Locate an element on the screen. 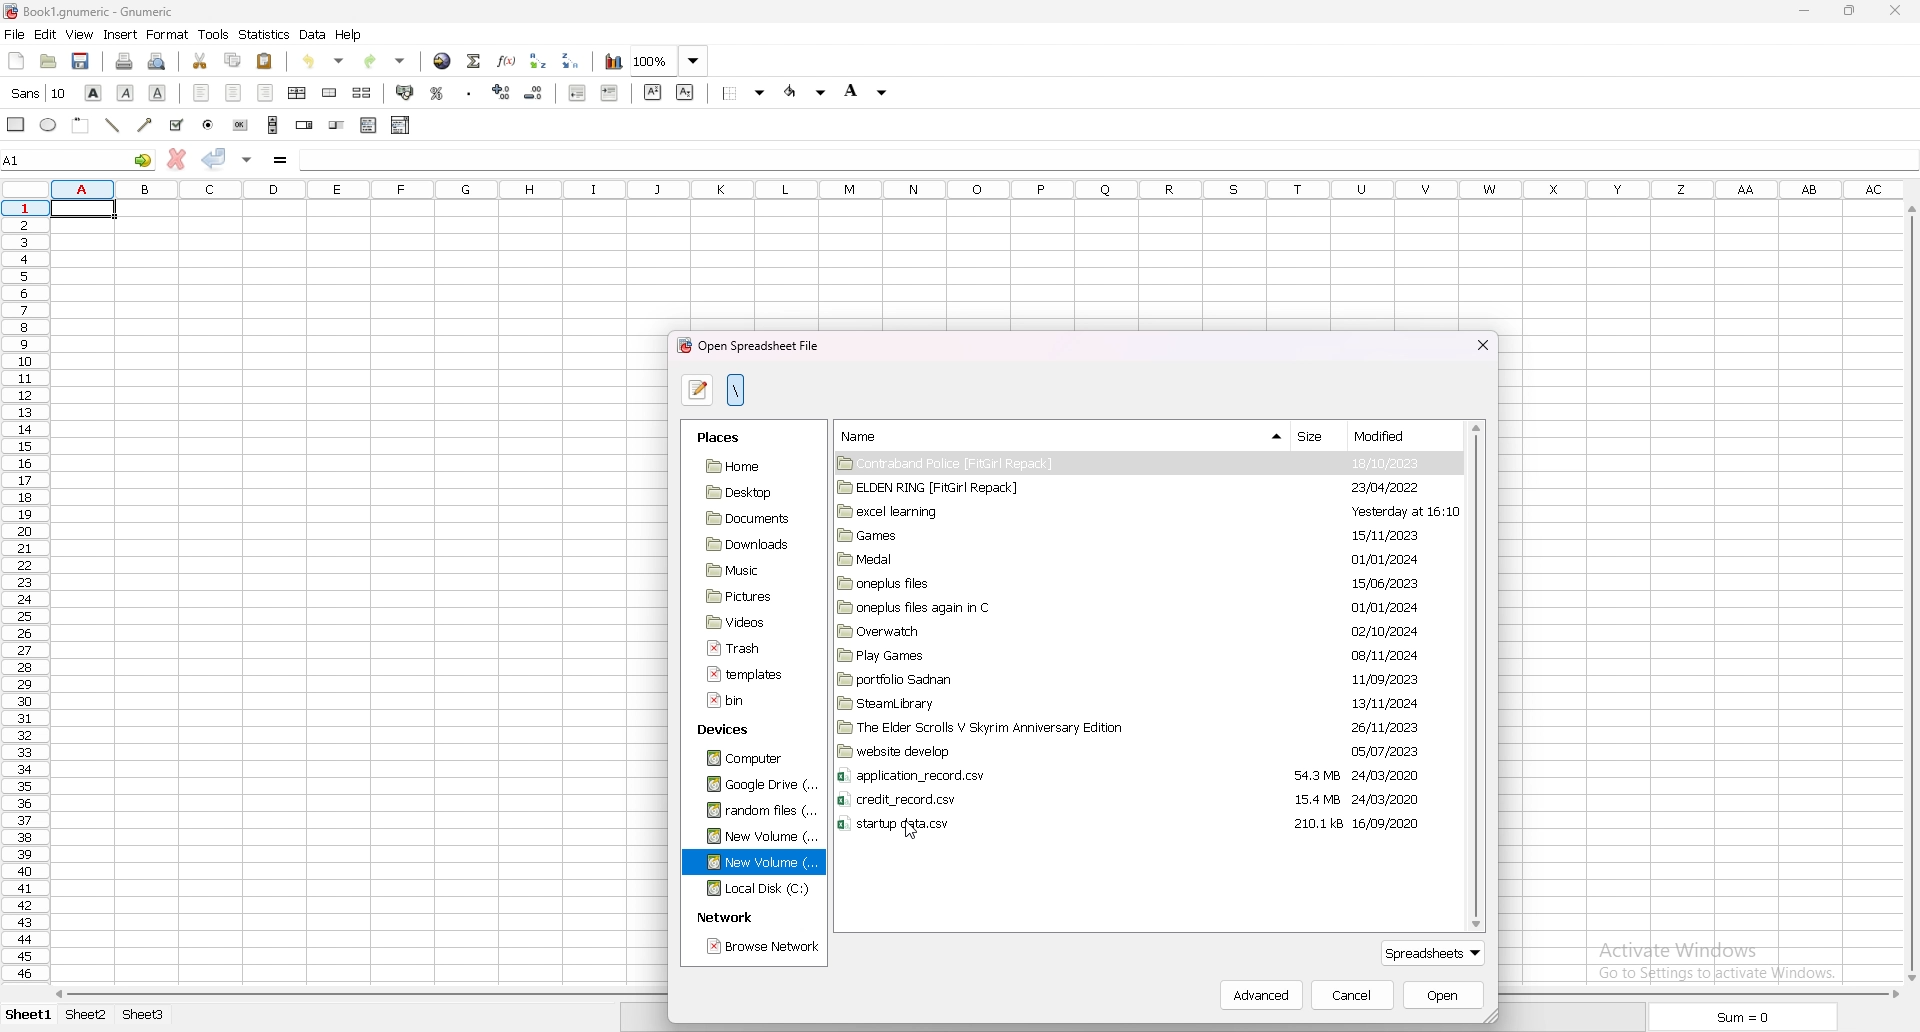 This screenshot has width=1920, height=1032. save is located at coordinates (82, 61).